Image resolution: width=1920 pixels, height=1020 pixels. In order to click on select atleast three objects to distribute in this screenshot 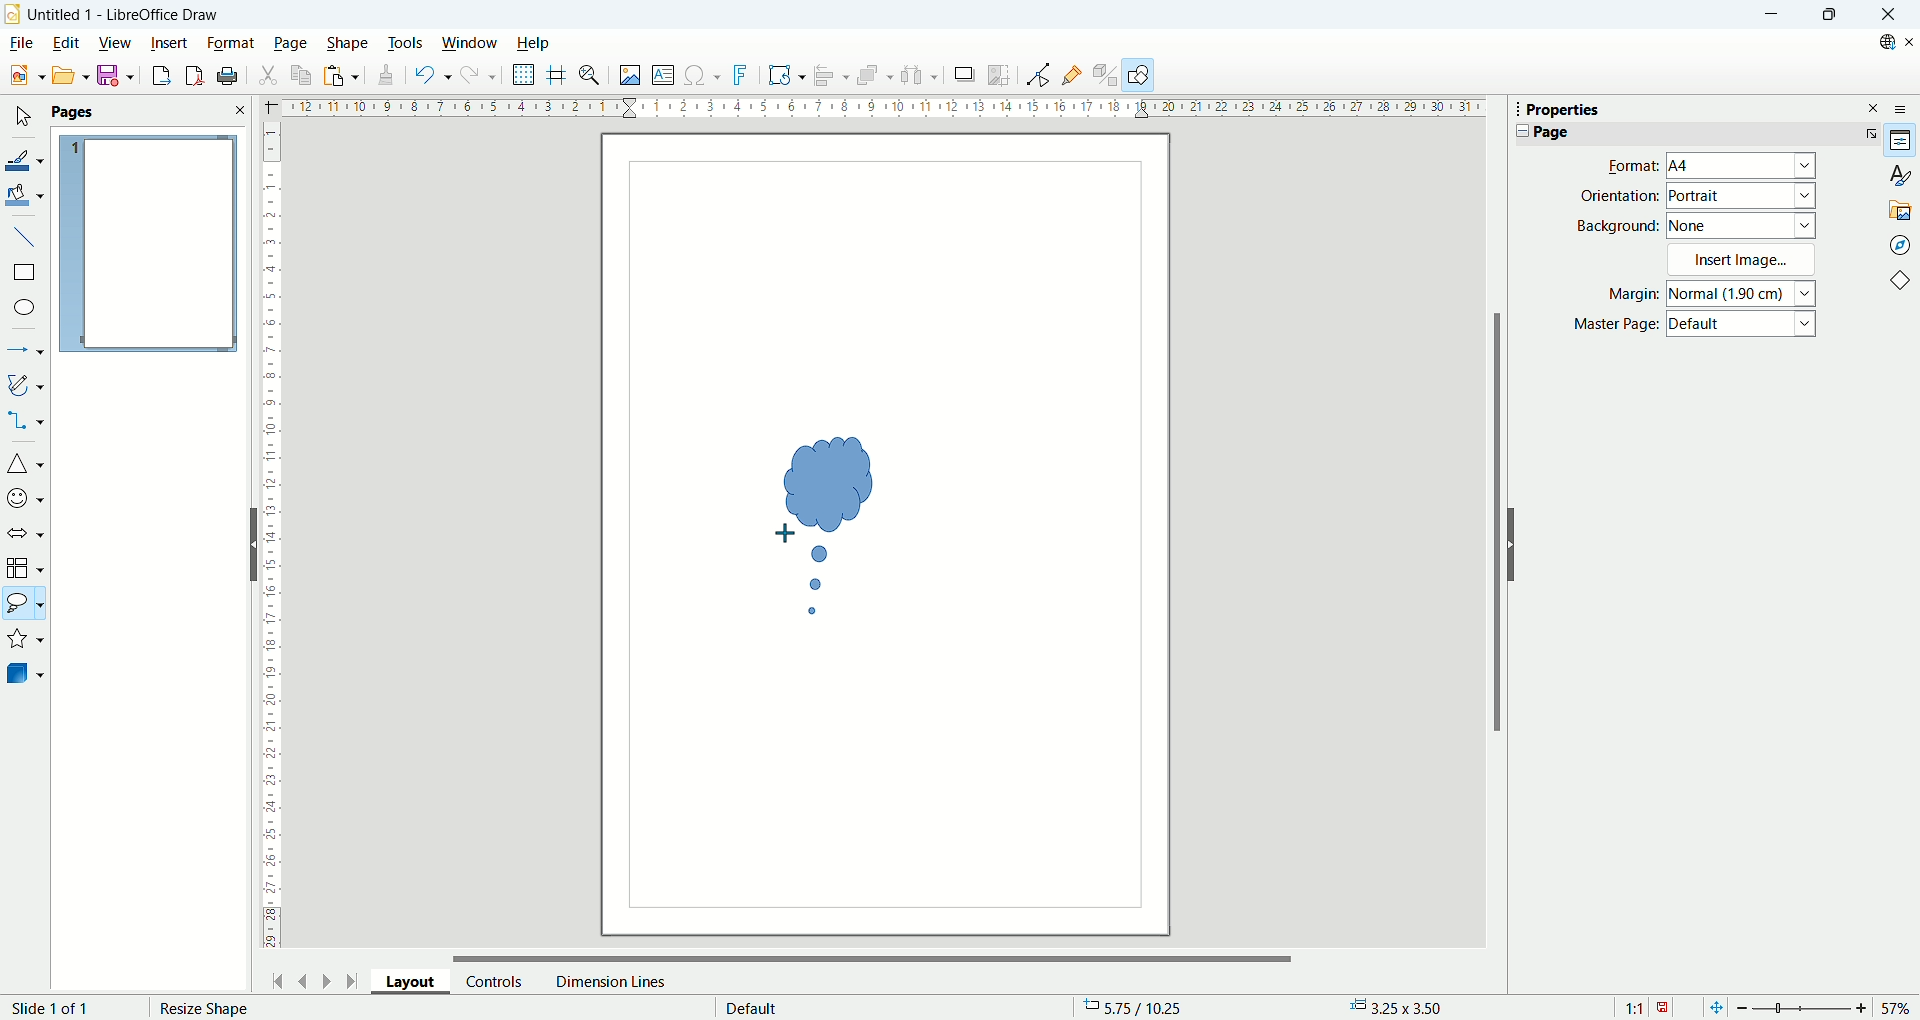, I will do `click(920, 75)`.